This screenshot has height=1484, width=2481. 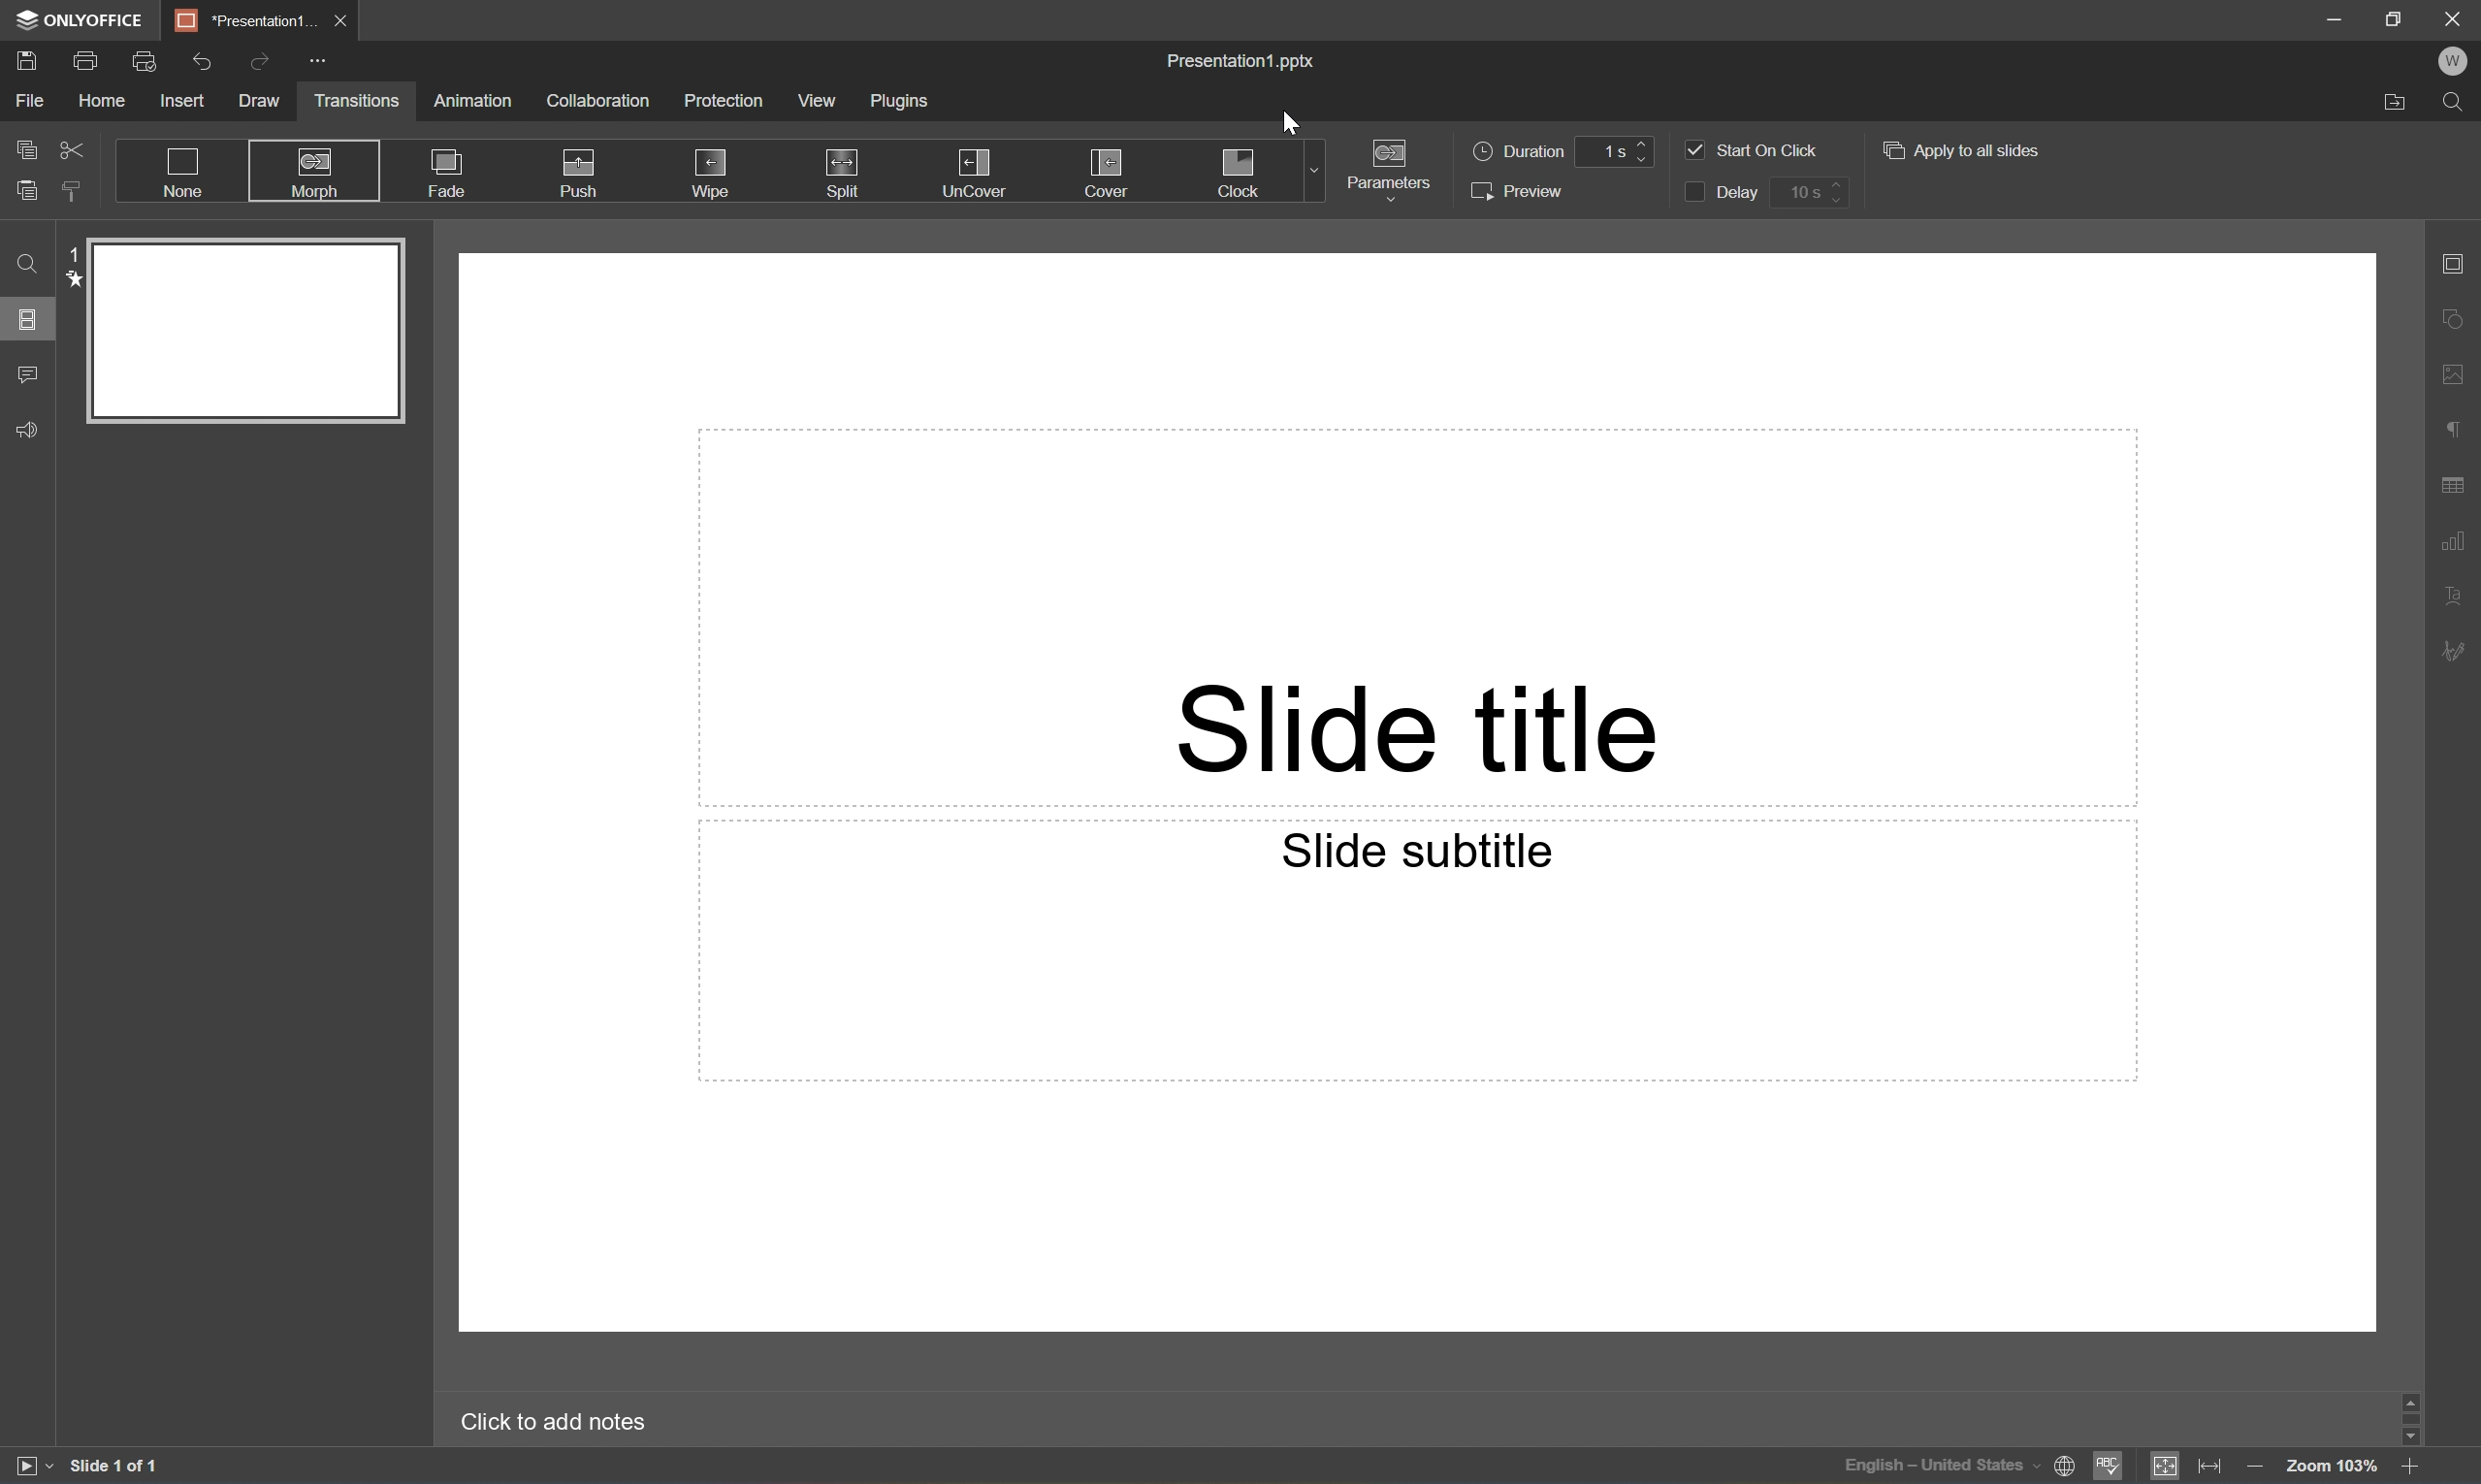 What do you see at coordinates (202, 60) in the screenshot?
I see `Undo` at bounding box center [202, 60].